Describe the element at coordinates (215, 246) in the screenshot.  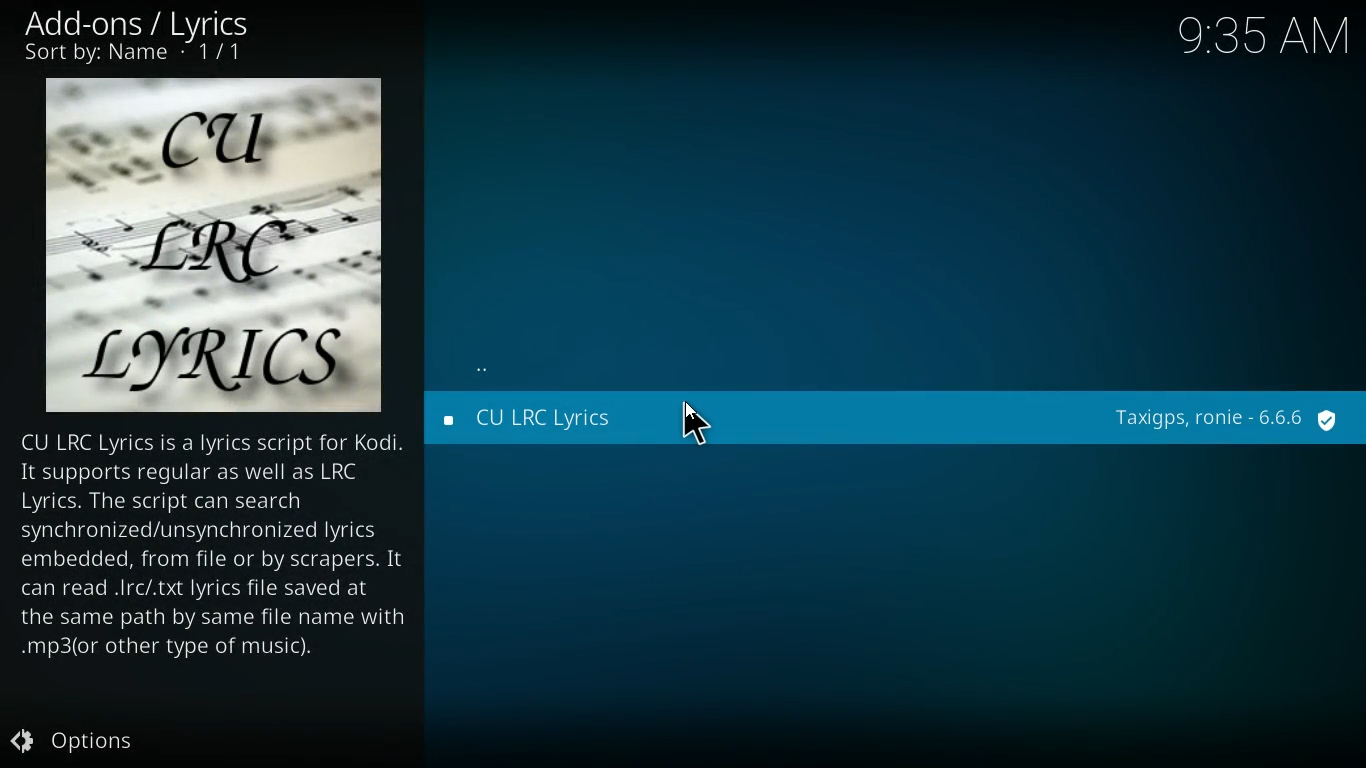
I see `lyrics logo` at that location.